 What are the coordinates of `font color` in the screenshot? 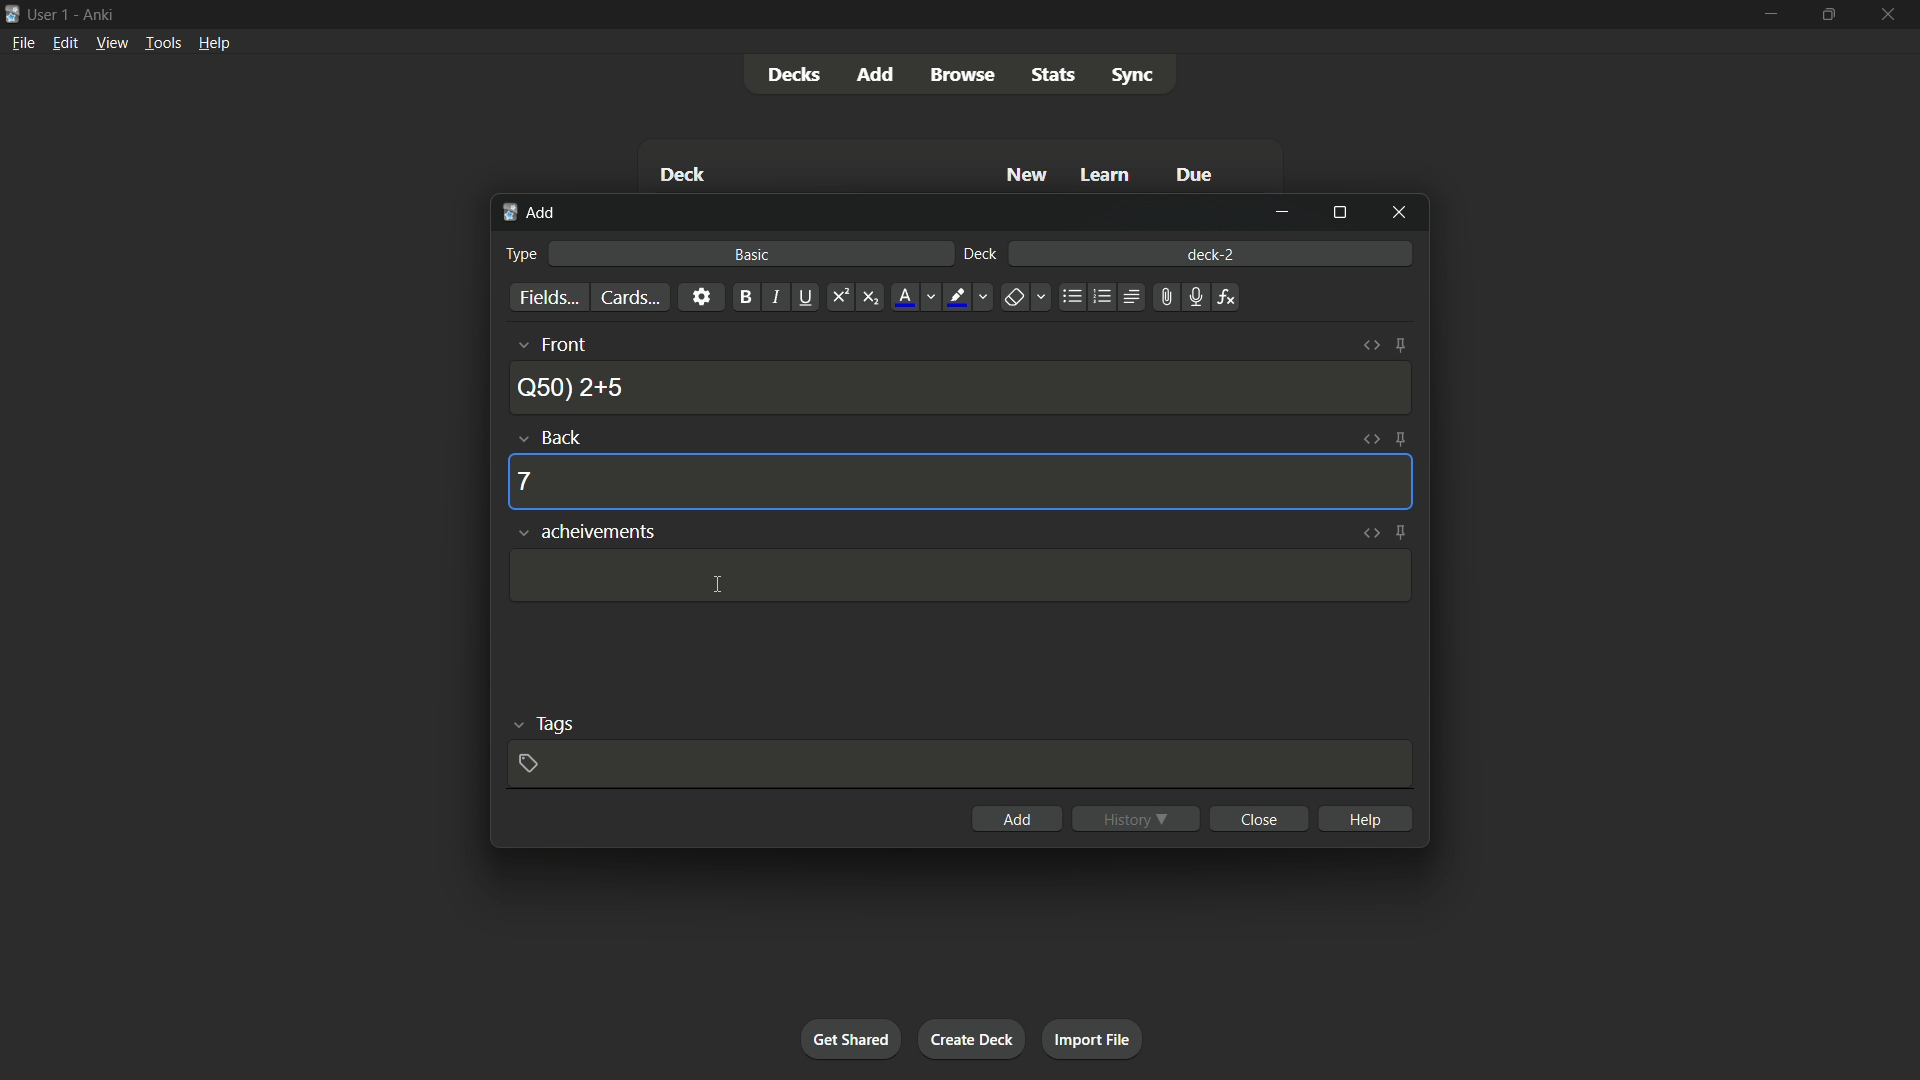 It's located at (916, 298).